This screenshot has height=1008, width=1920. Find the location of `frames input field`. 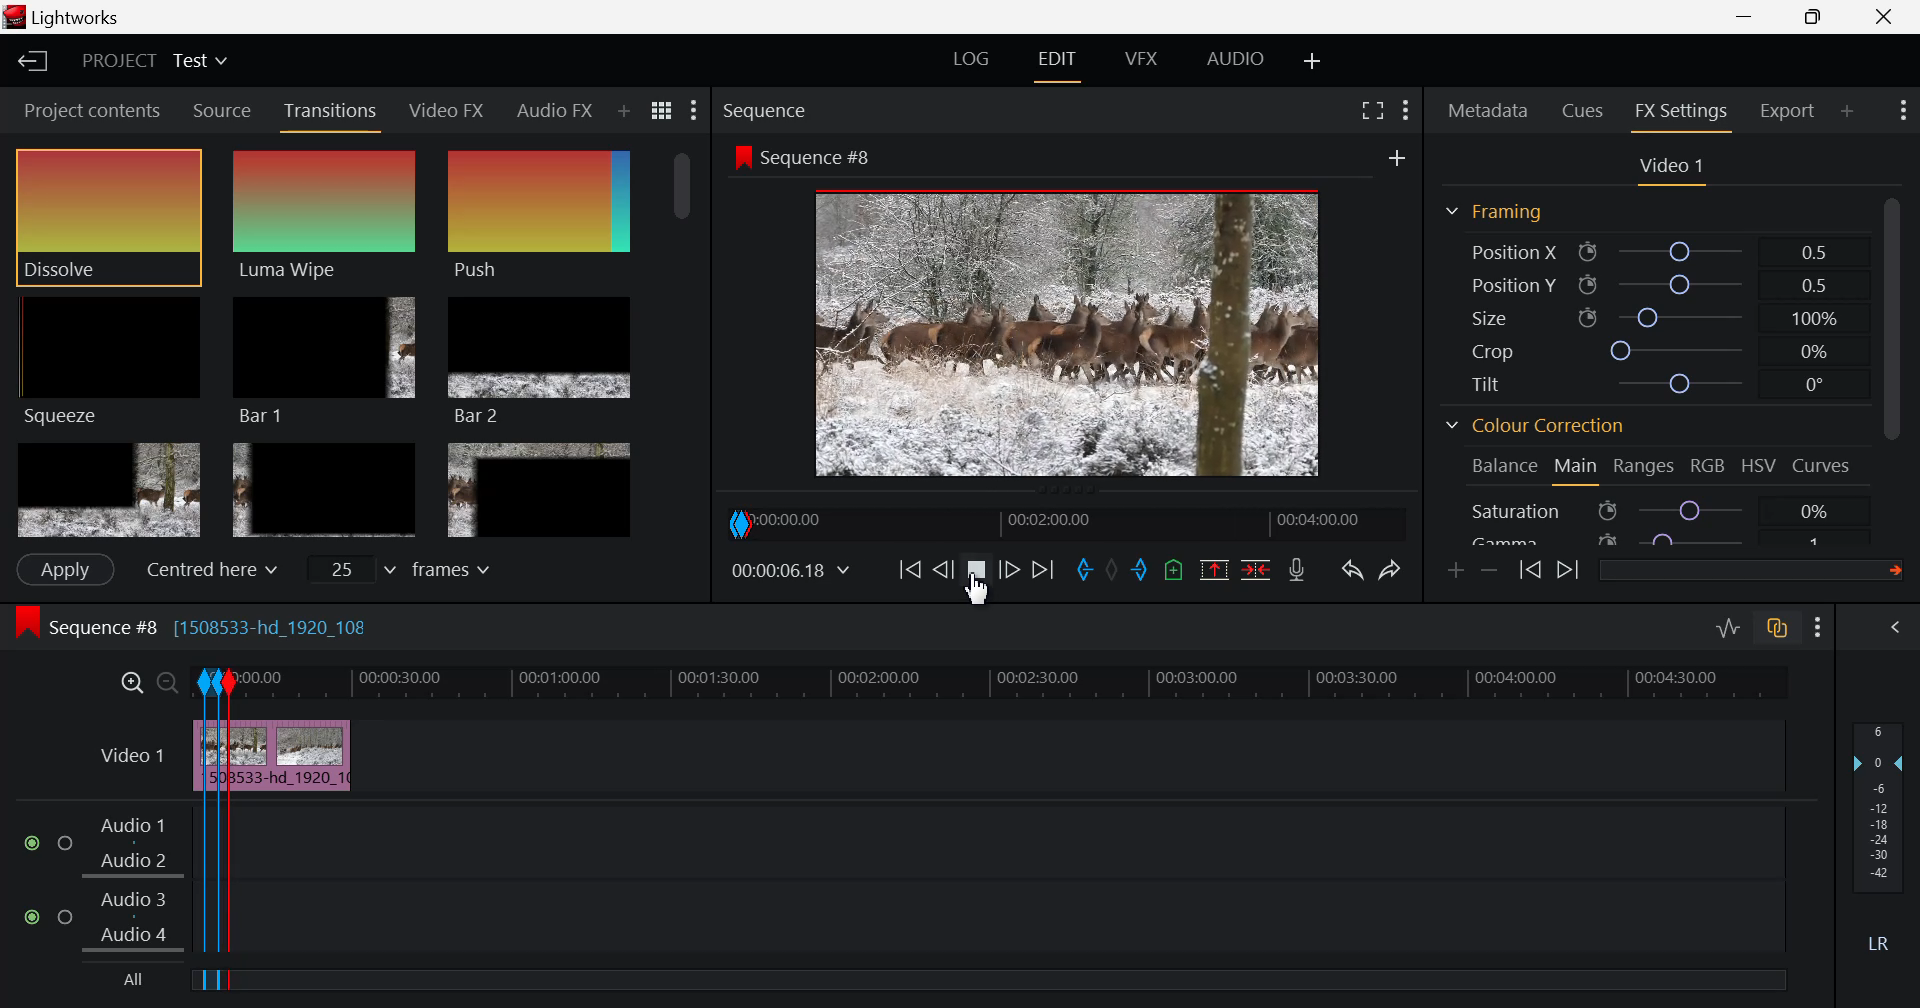

frames input field is located at coordinates (418, 567).